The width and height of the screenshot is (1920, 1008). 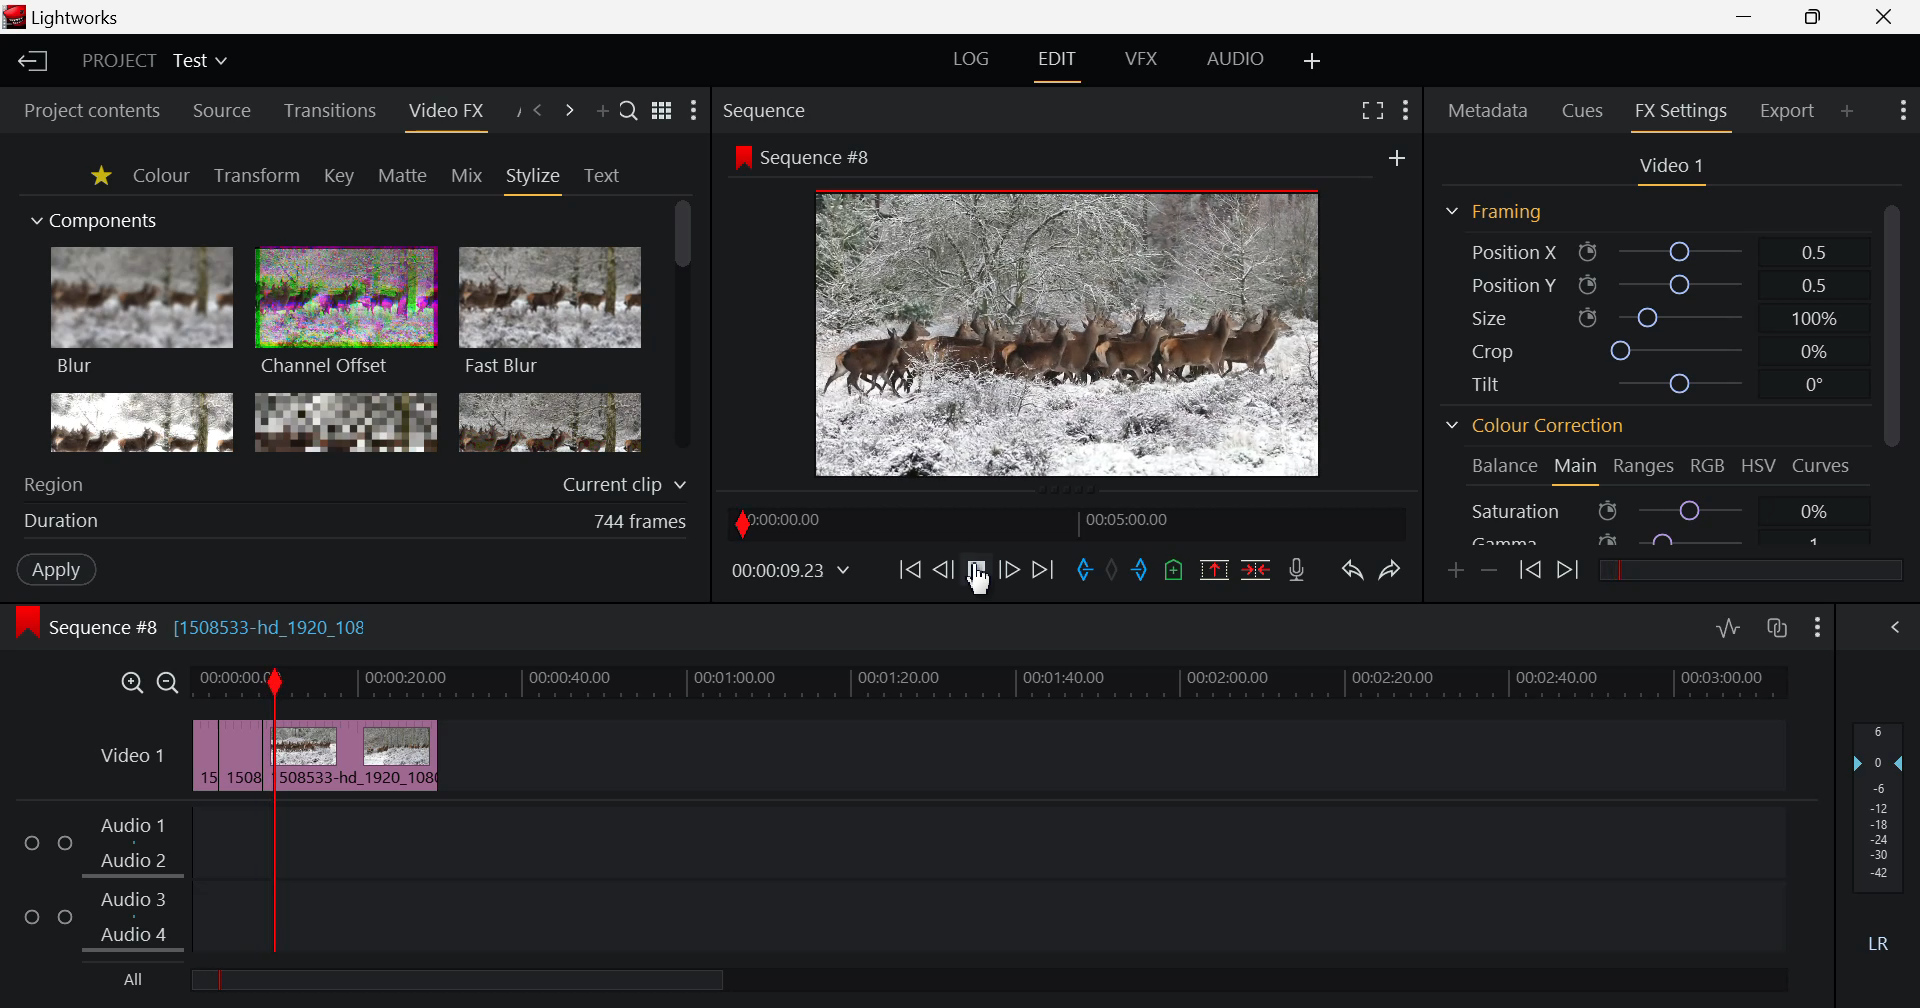 I want to click on Curves, so click(x=1823, y=465).